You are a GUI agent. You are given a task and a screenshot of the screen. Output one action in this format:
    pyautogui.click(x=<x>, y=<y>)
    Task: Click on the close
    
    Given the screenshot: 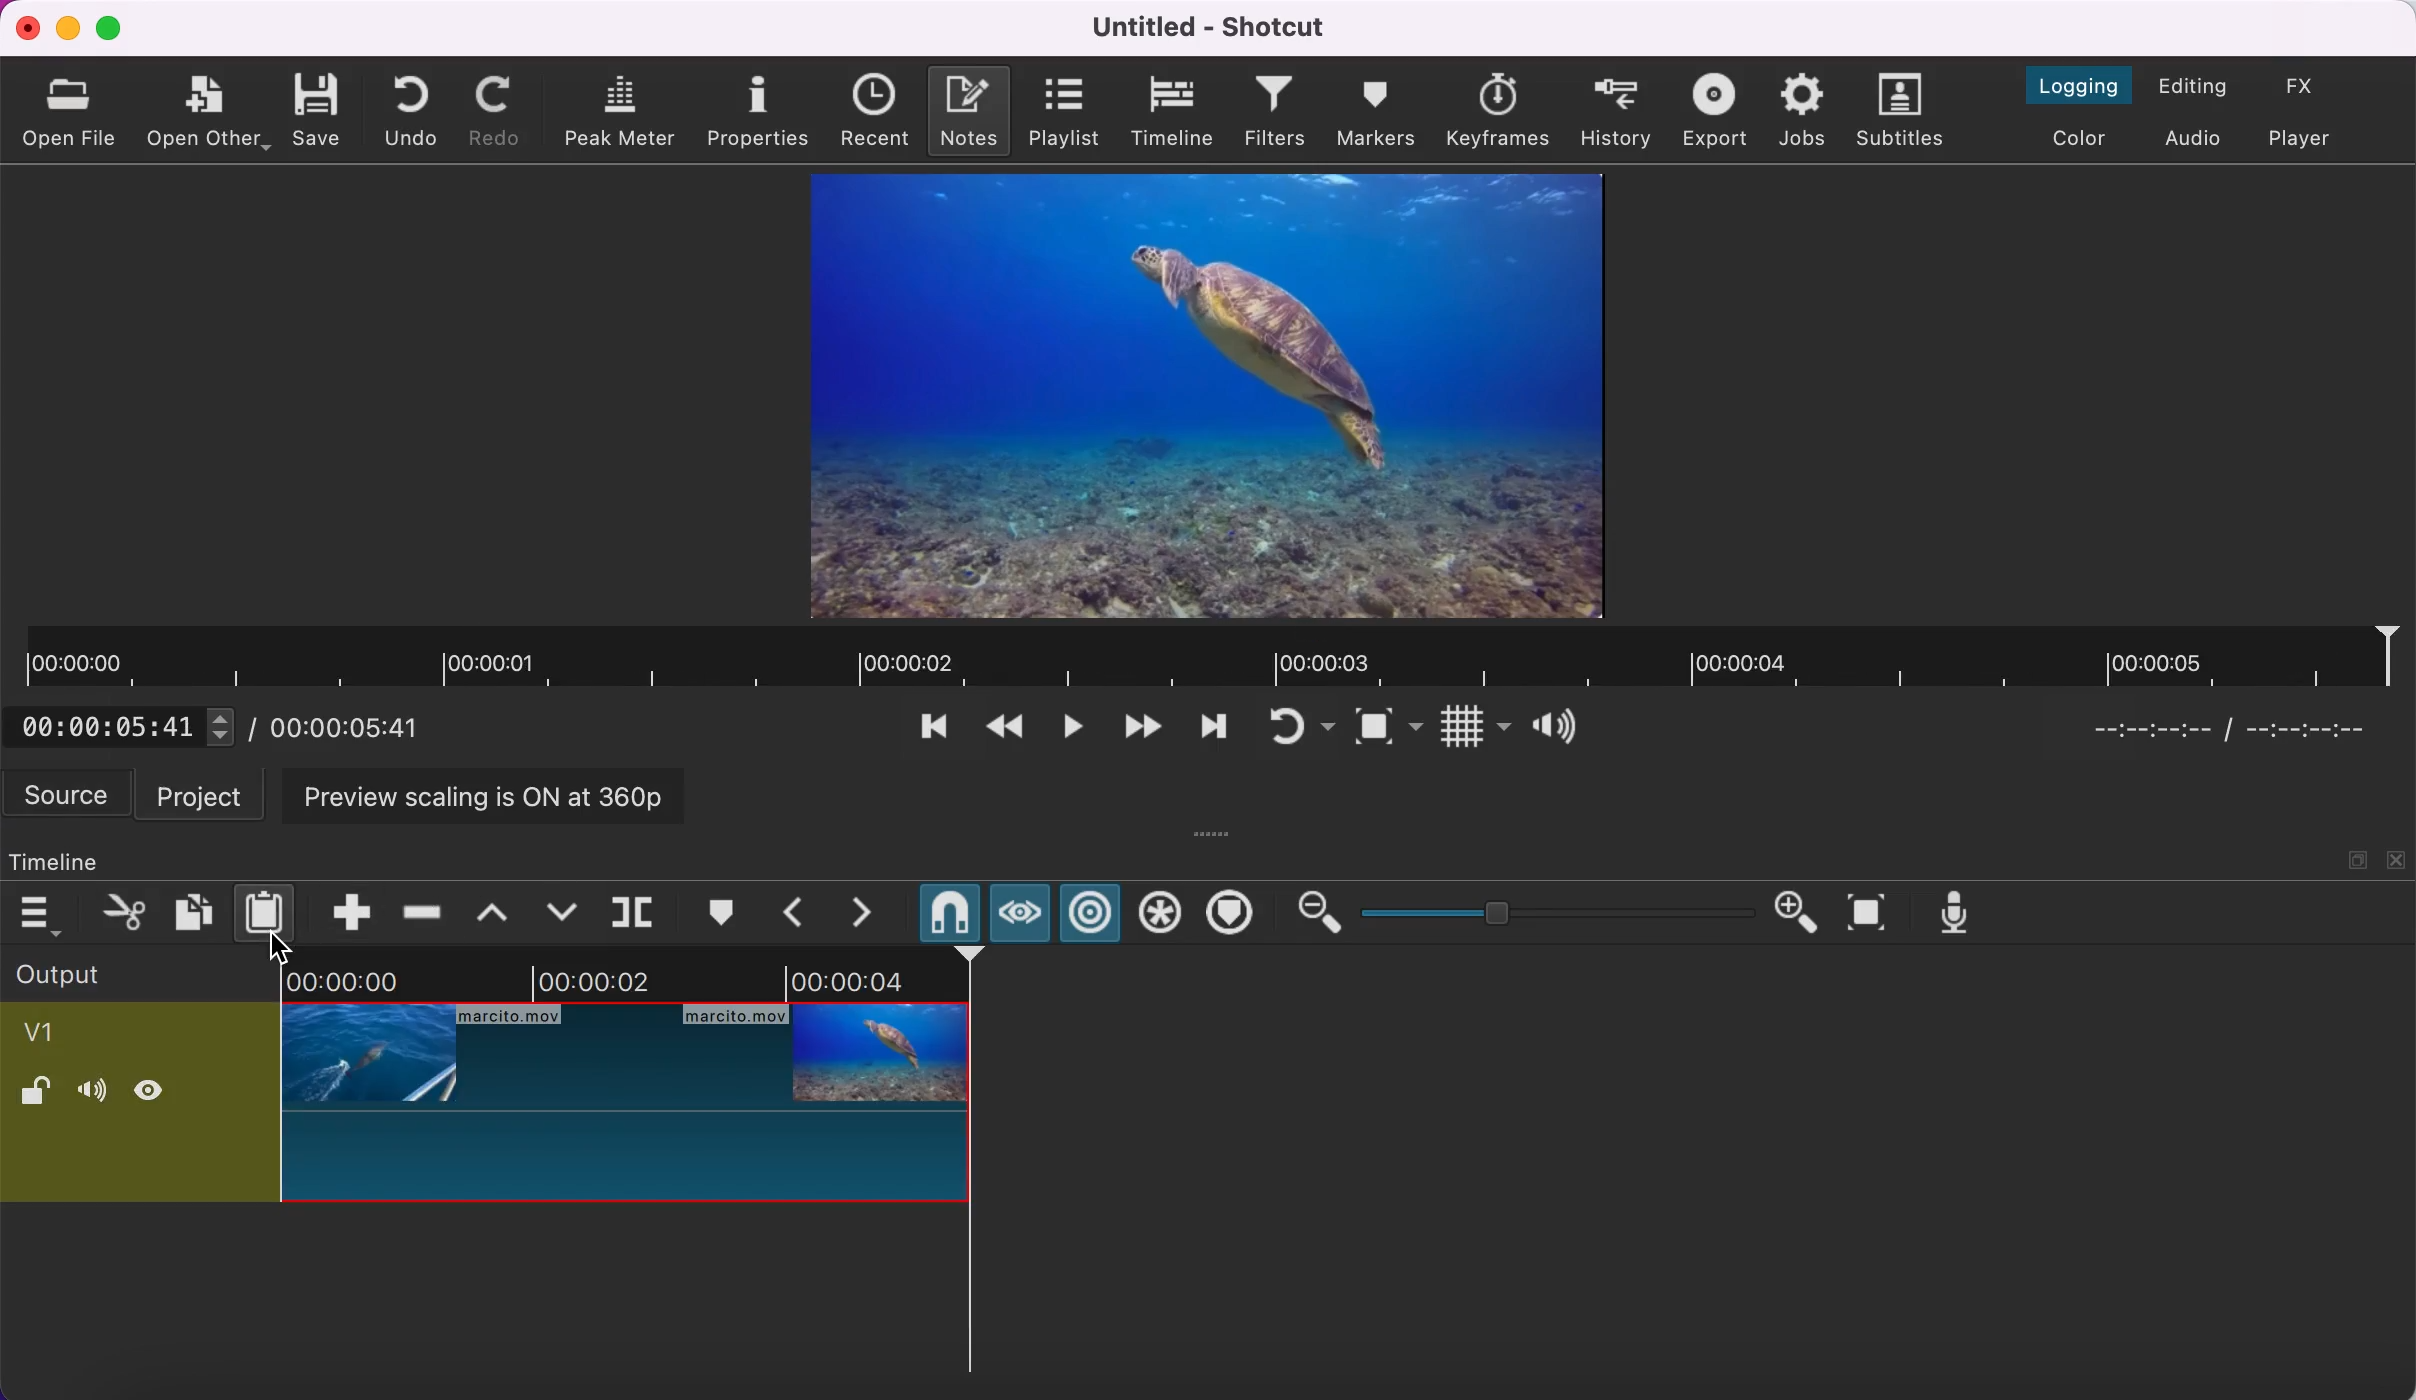 What is the action you would take?
    pyautogui.click(x=24, y=27)
    